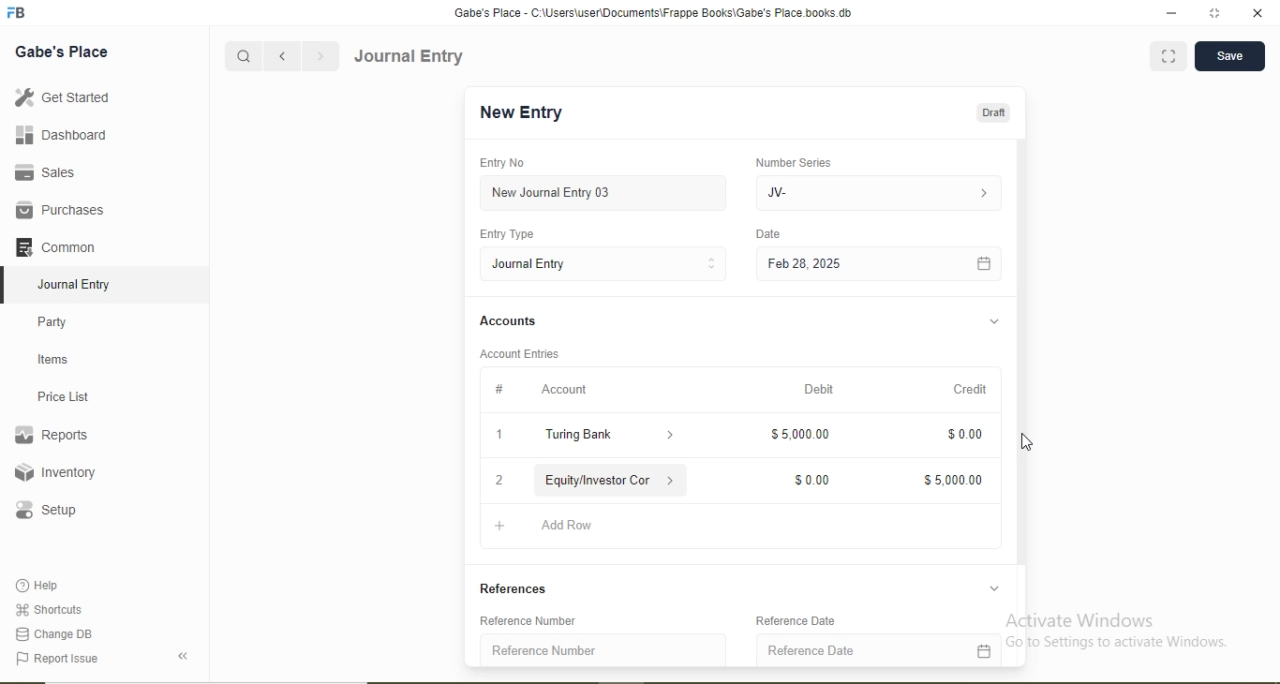  What do you see at coordinates (505, 234) in the screenshot?
I see `Entry Type` at bounding box center [505, 234].